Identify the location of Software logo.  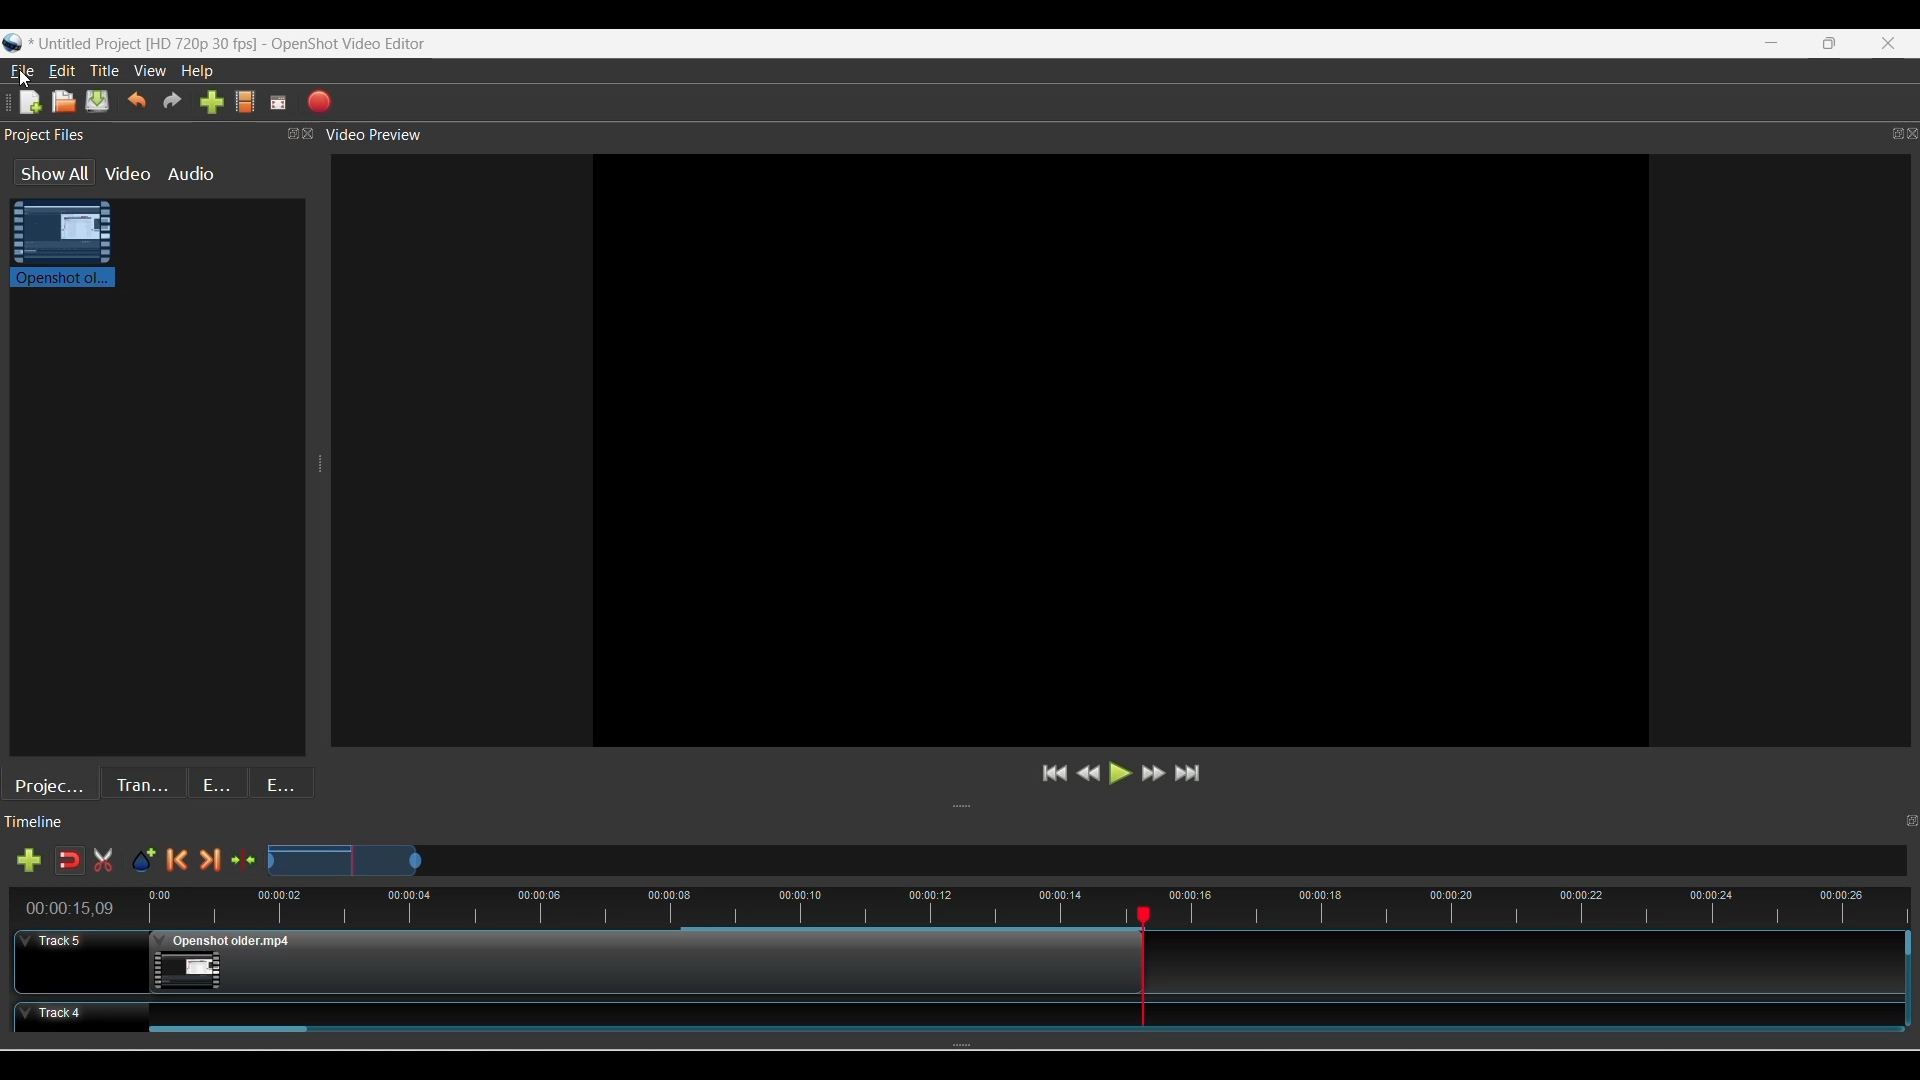
(13, 43).